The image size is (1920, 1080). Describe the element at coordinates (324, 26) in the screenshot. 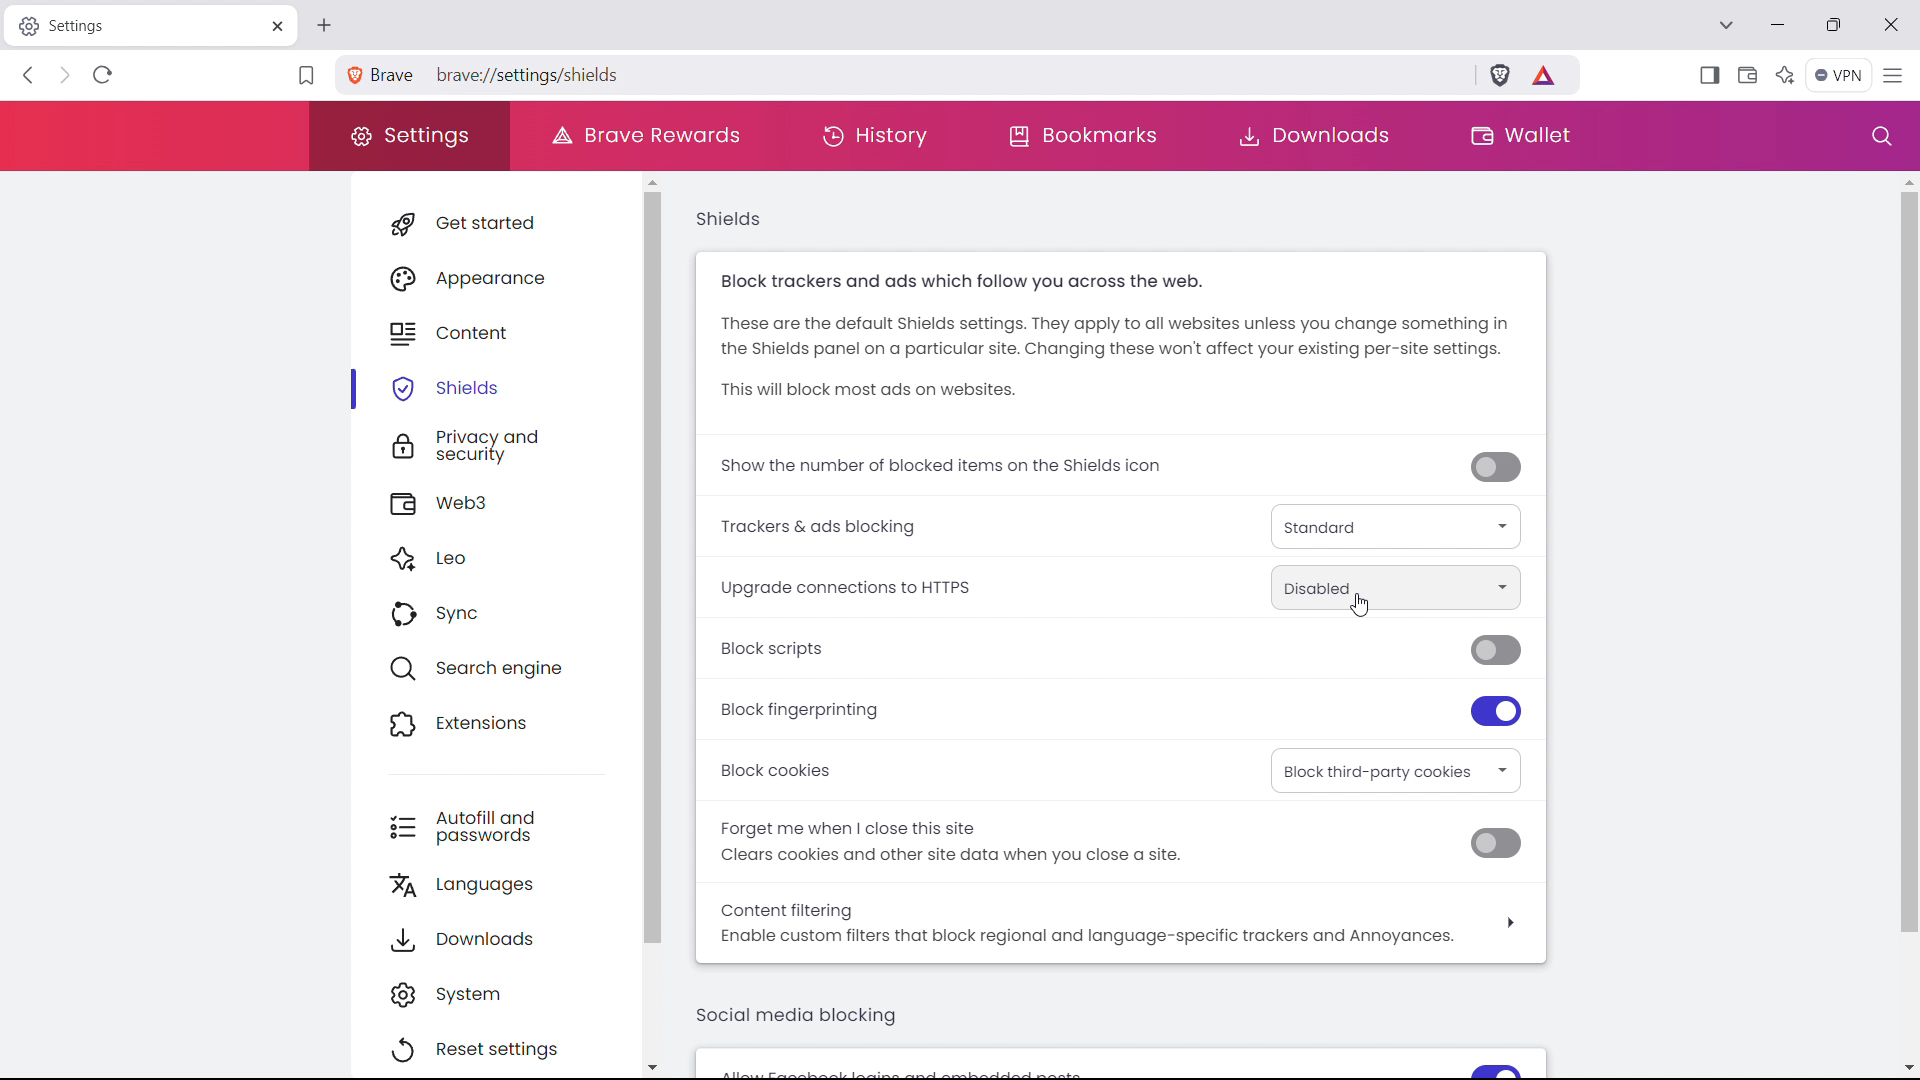

I see `open new tab` at that location.